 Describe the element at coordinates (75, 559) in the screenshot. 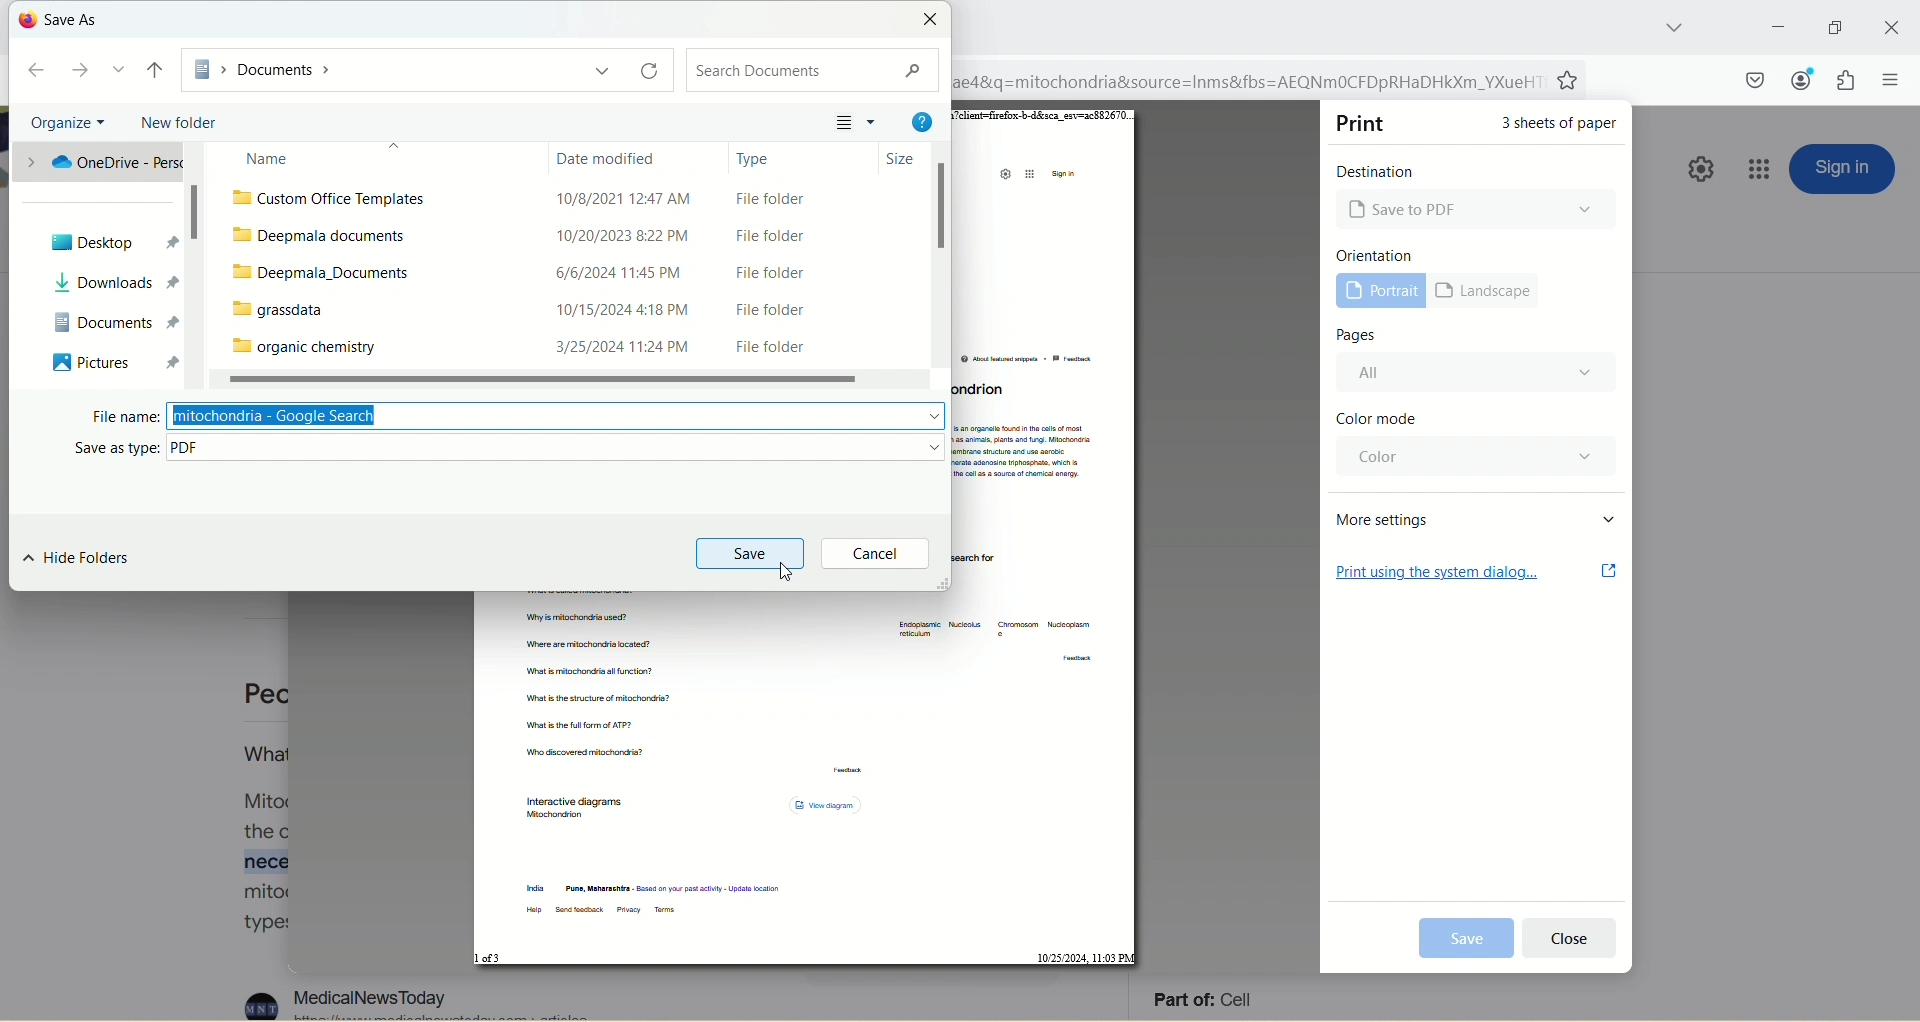

I see `hide folders` at that location.